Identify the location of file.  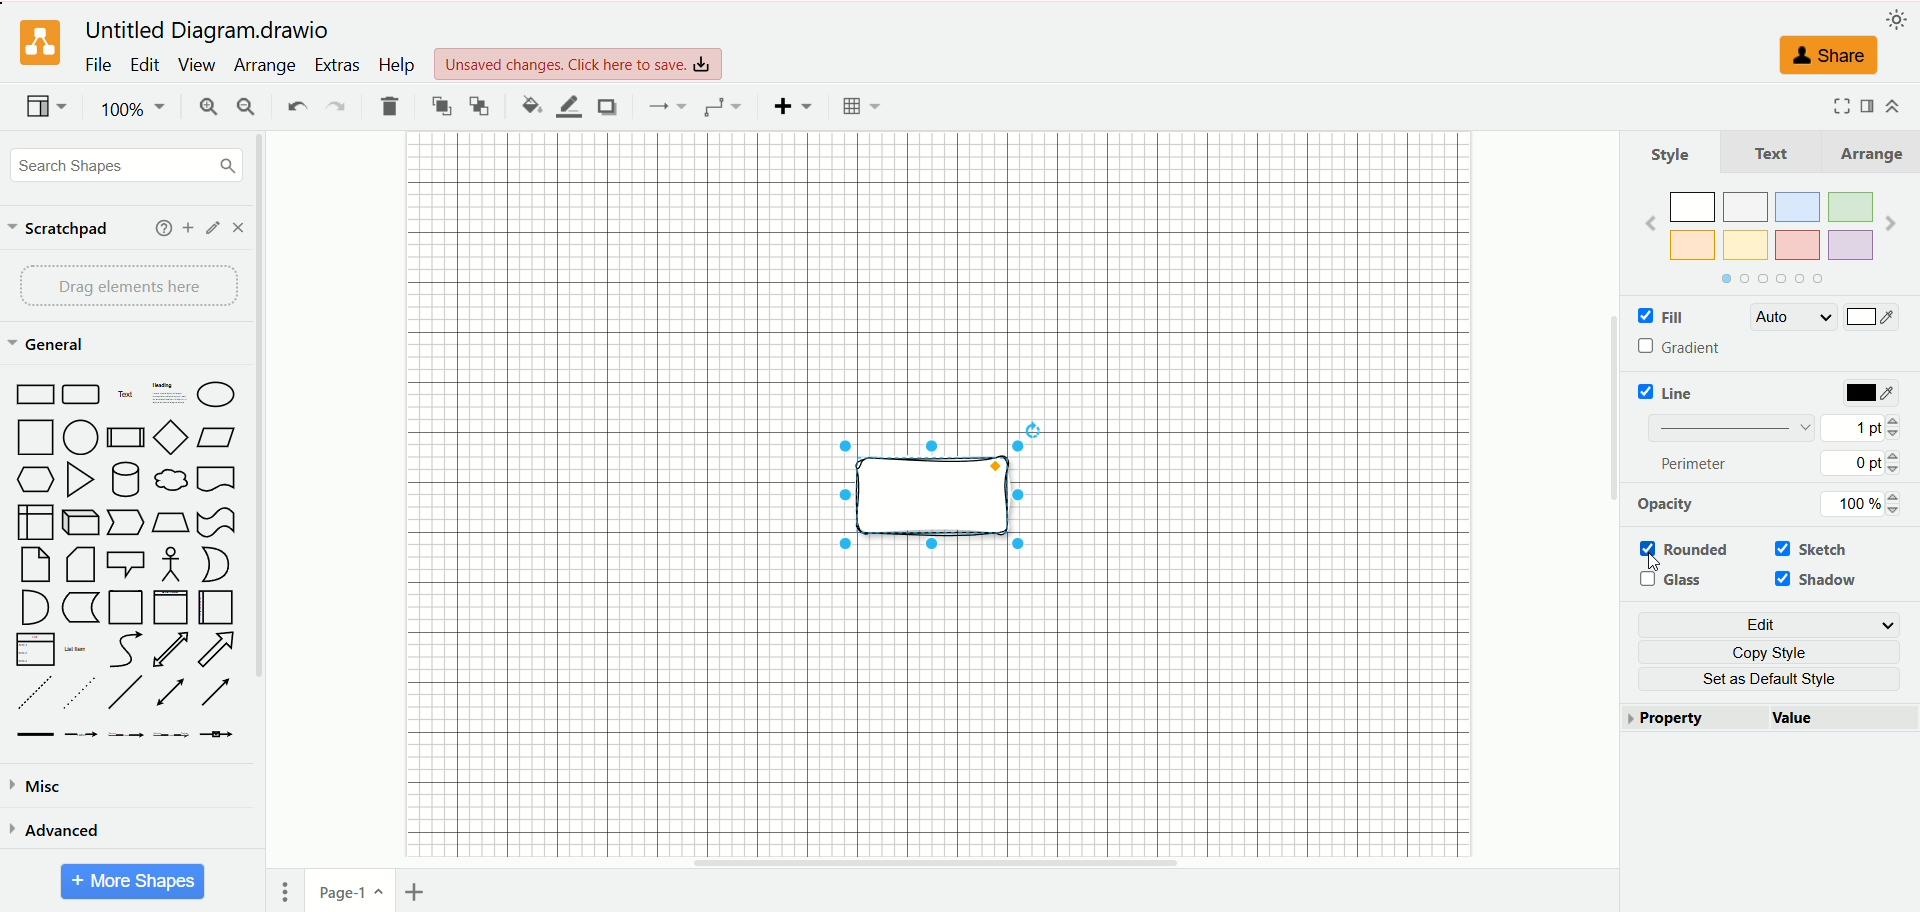
(99, 64).